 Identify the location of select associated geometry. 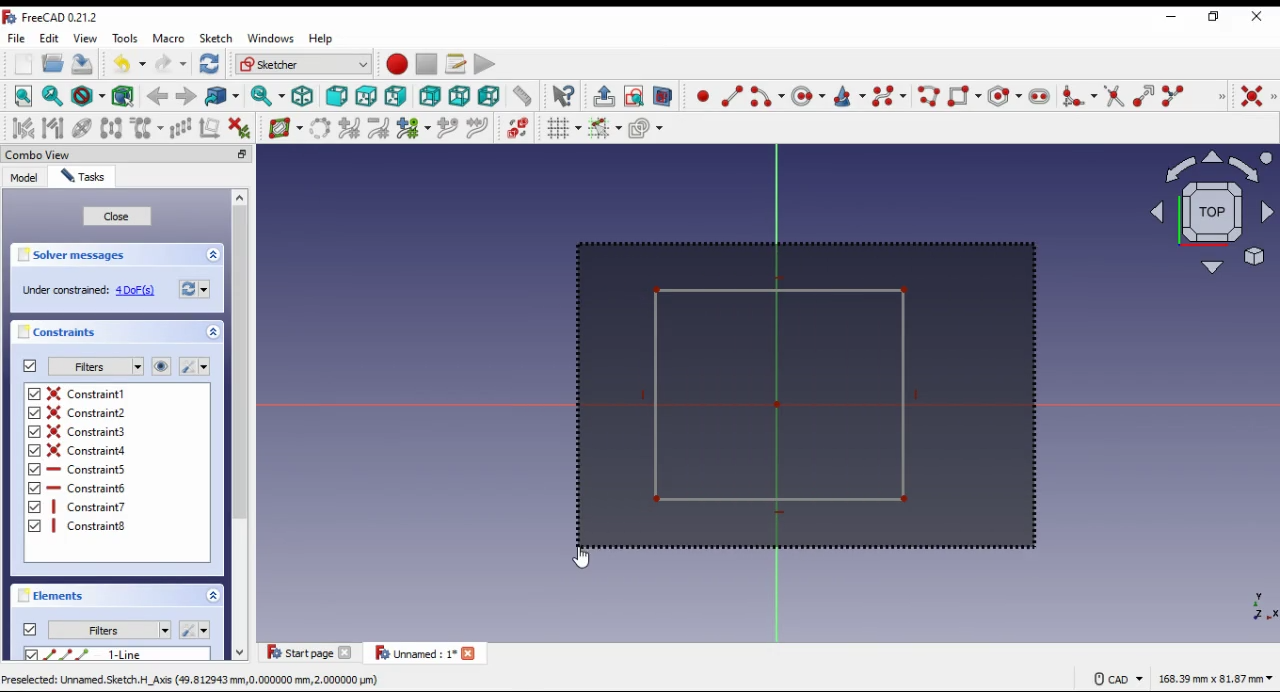
(125, 95).